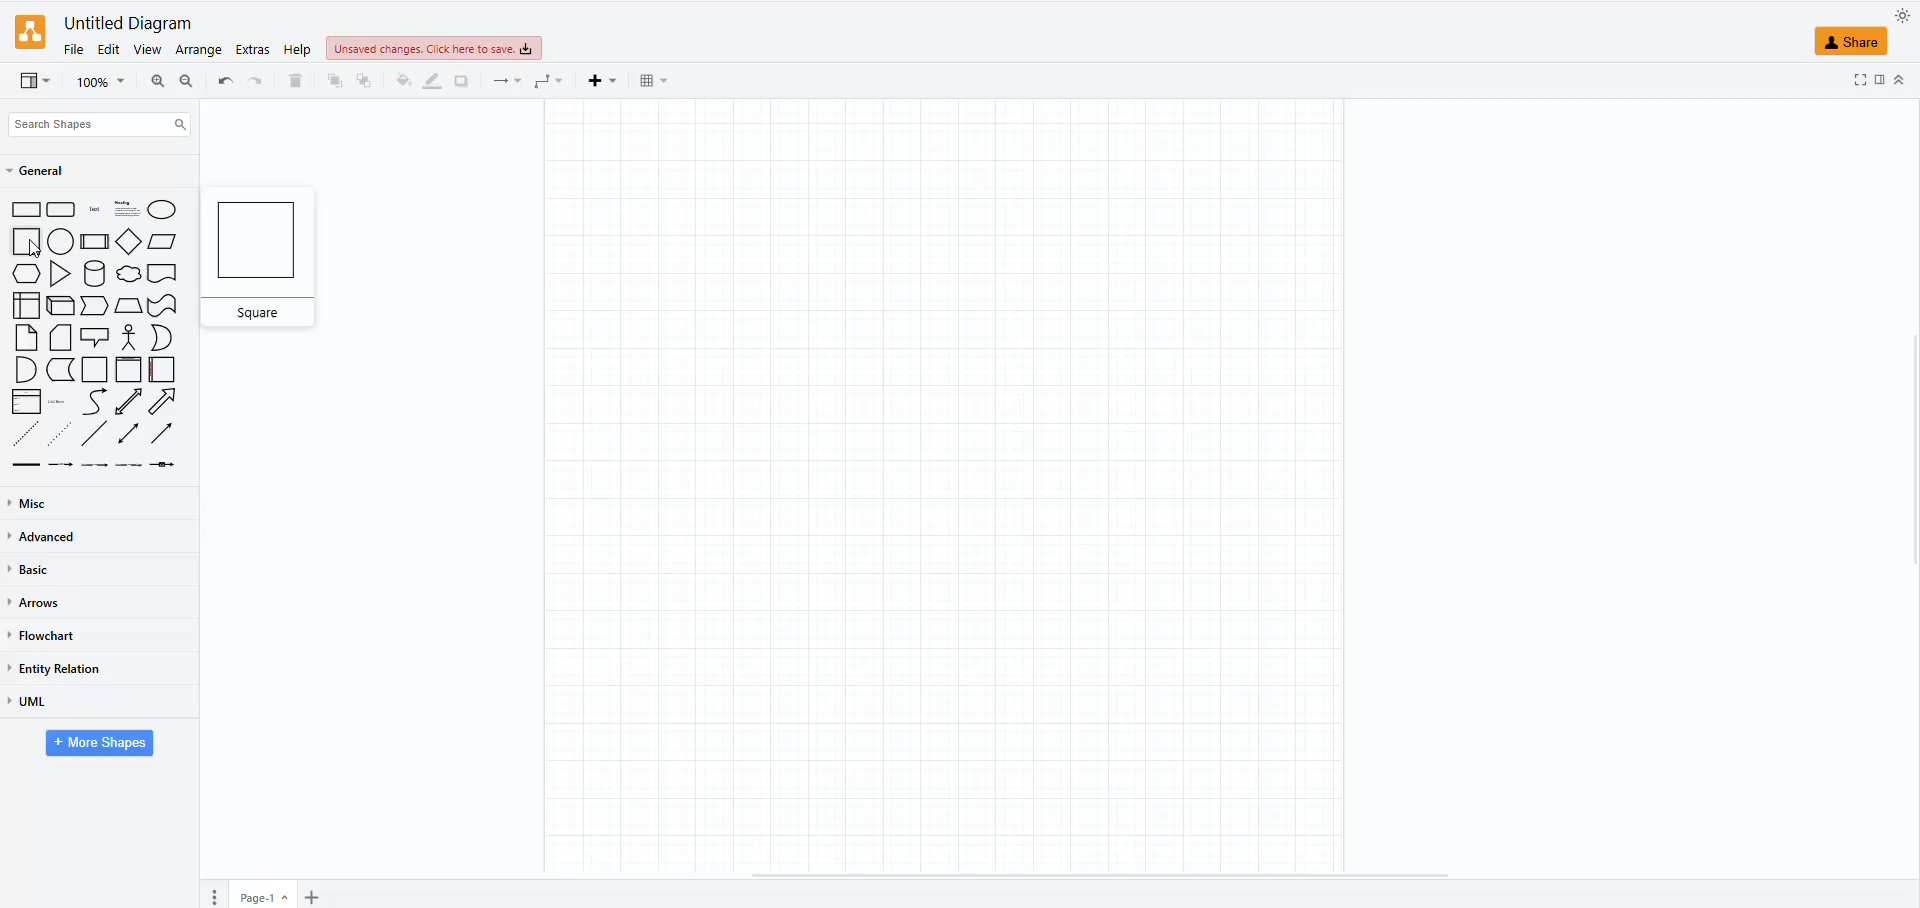 This screenshot has height=908, width=1920. What do you see at coordinates (28, 702) in the screenshot?
I see `uml` at bounding box center [28, 702].